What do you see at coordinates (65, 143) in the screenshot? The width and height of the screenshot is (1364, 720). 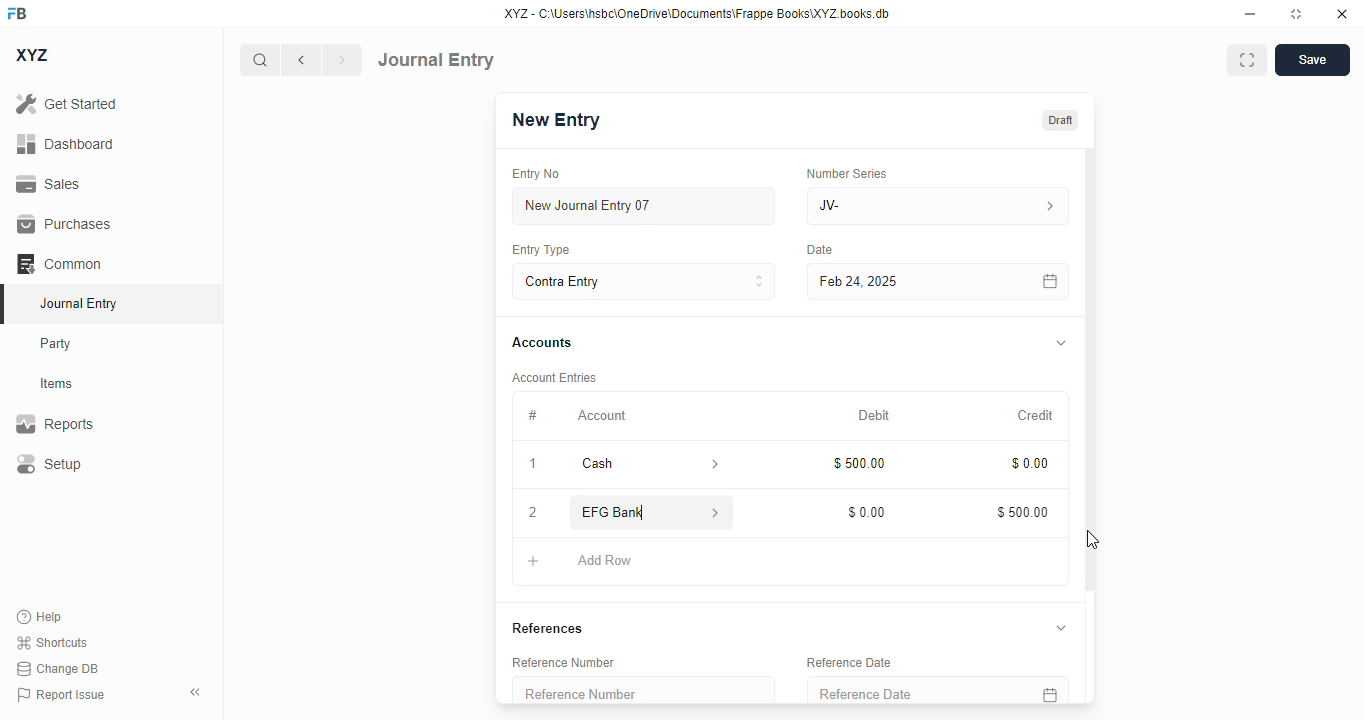 I see `dashboard` at bounding box center [65, 143].